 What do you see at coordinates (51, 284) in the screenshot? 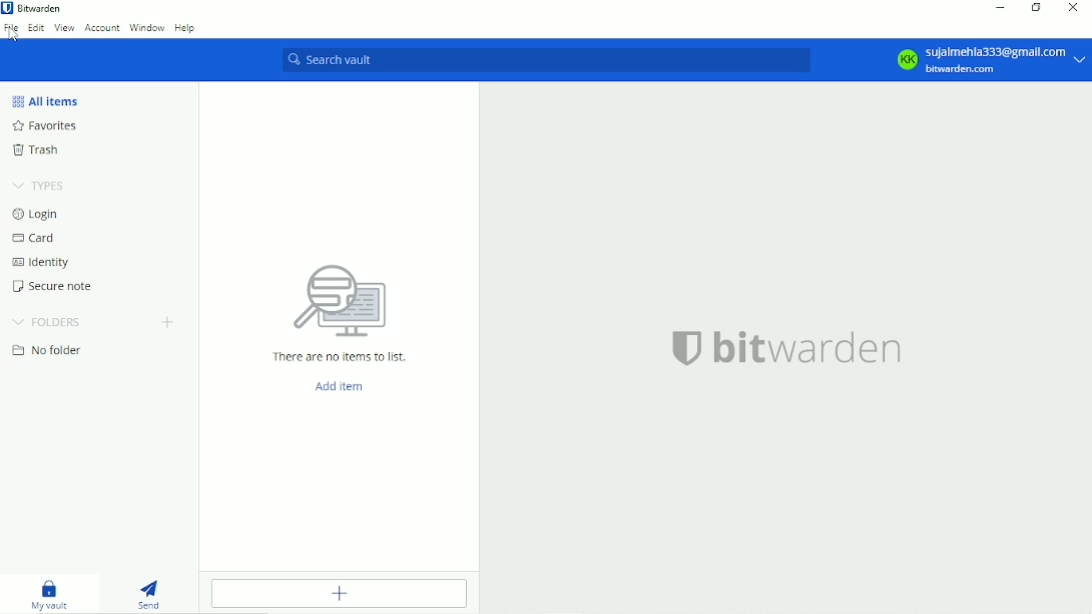
I see `Secure note` at bounding box center [51, 284].